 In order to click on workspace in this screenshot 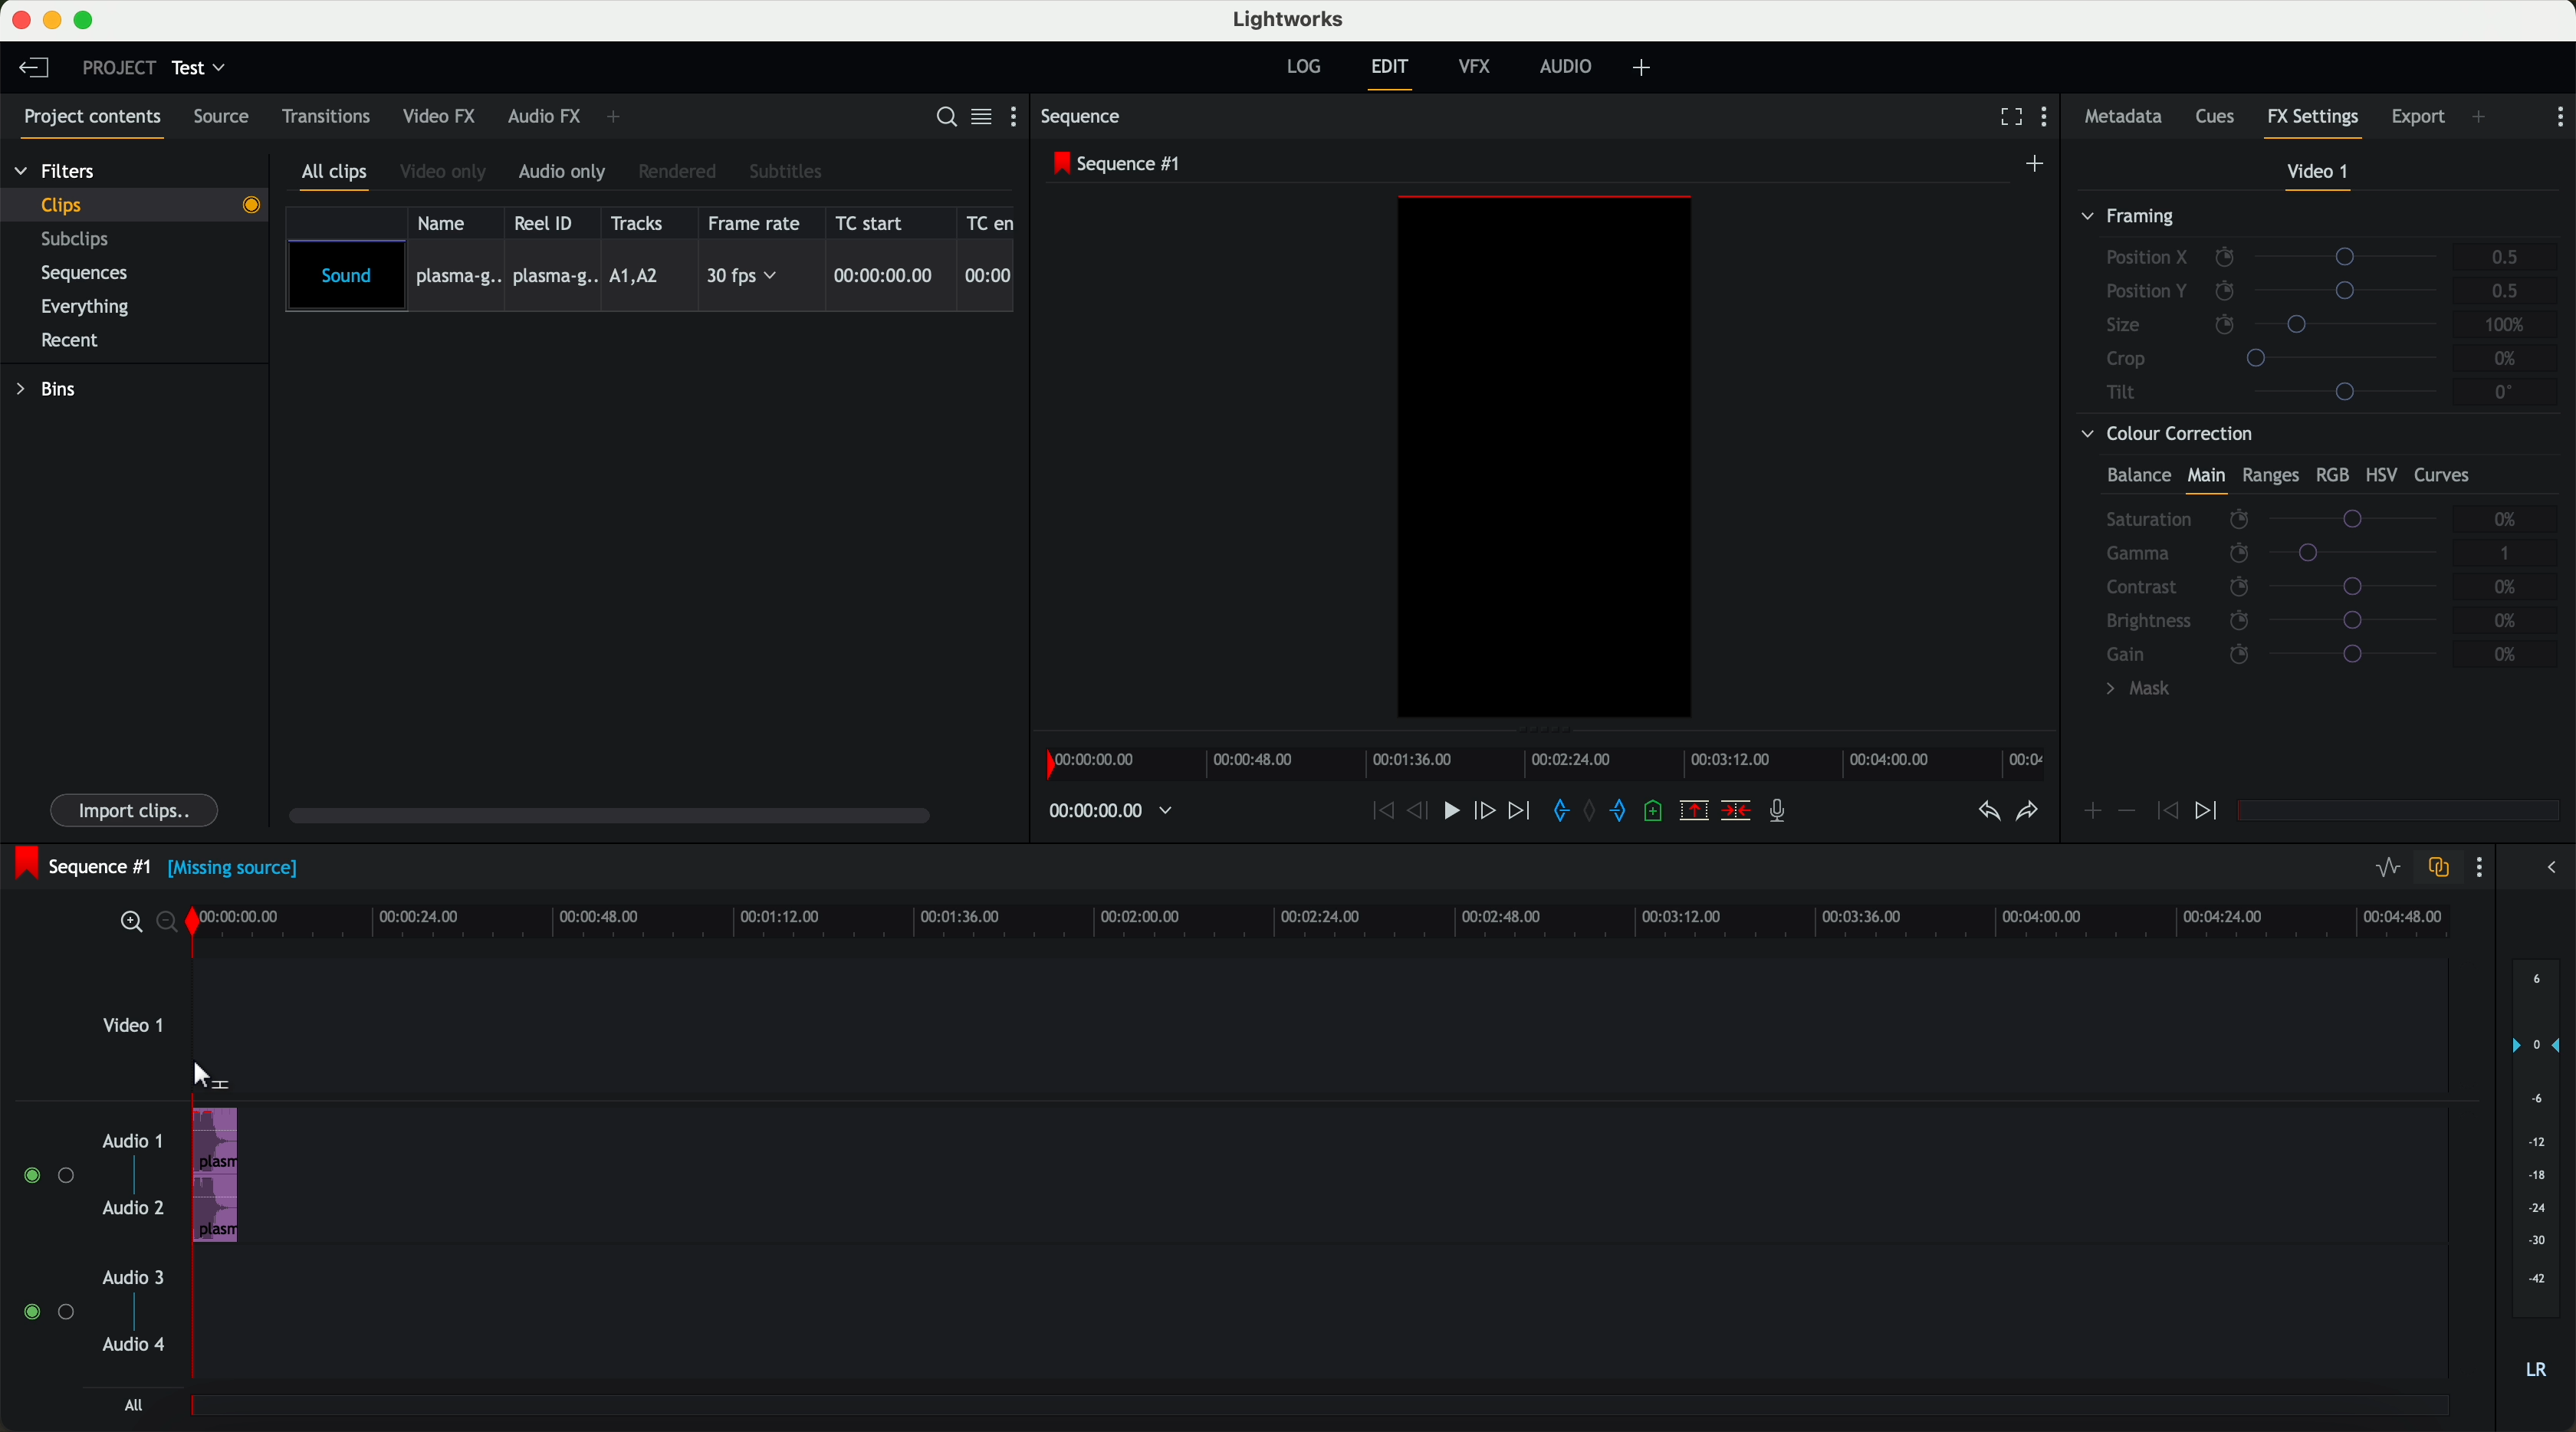, I will do `click(1545, 460)`.